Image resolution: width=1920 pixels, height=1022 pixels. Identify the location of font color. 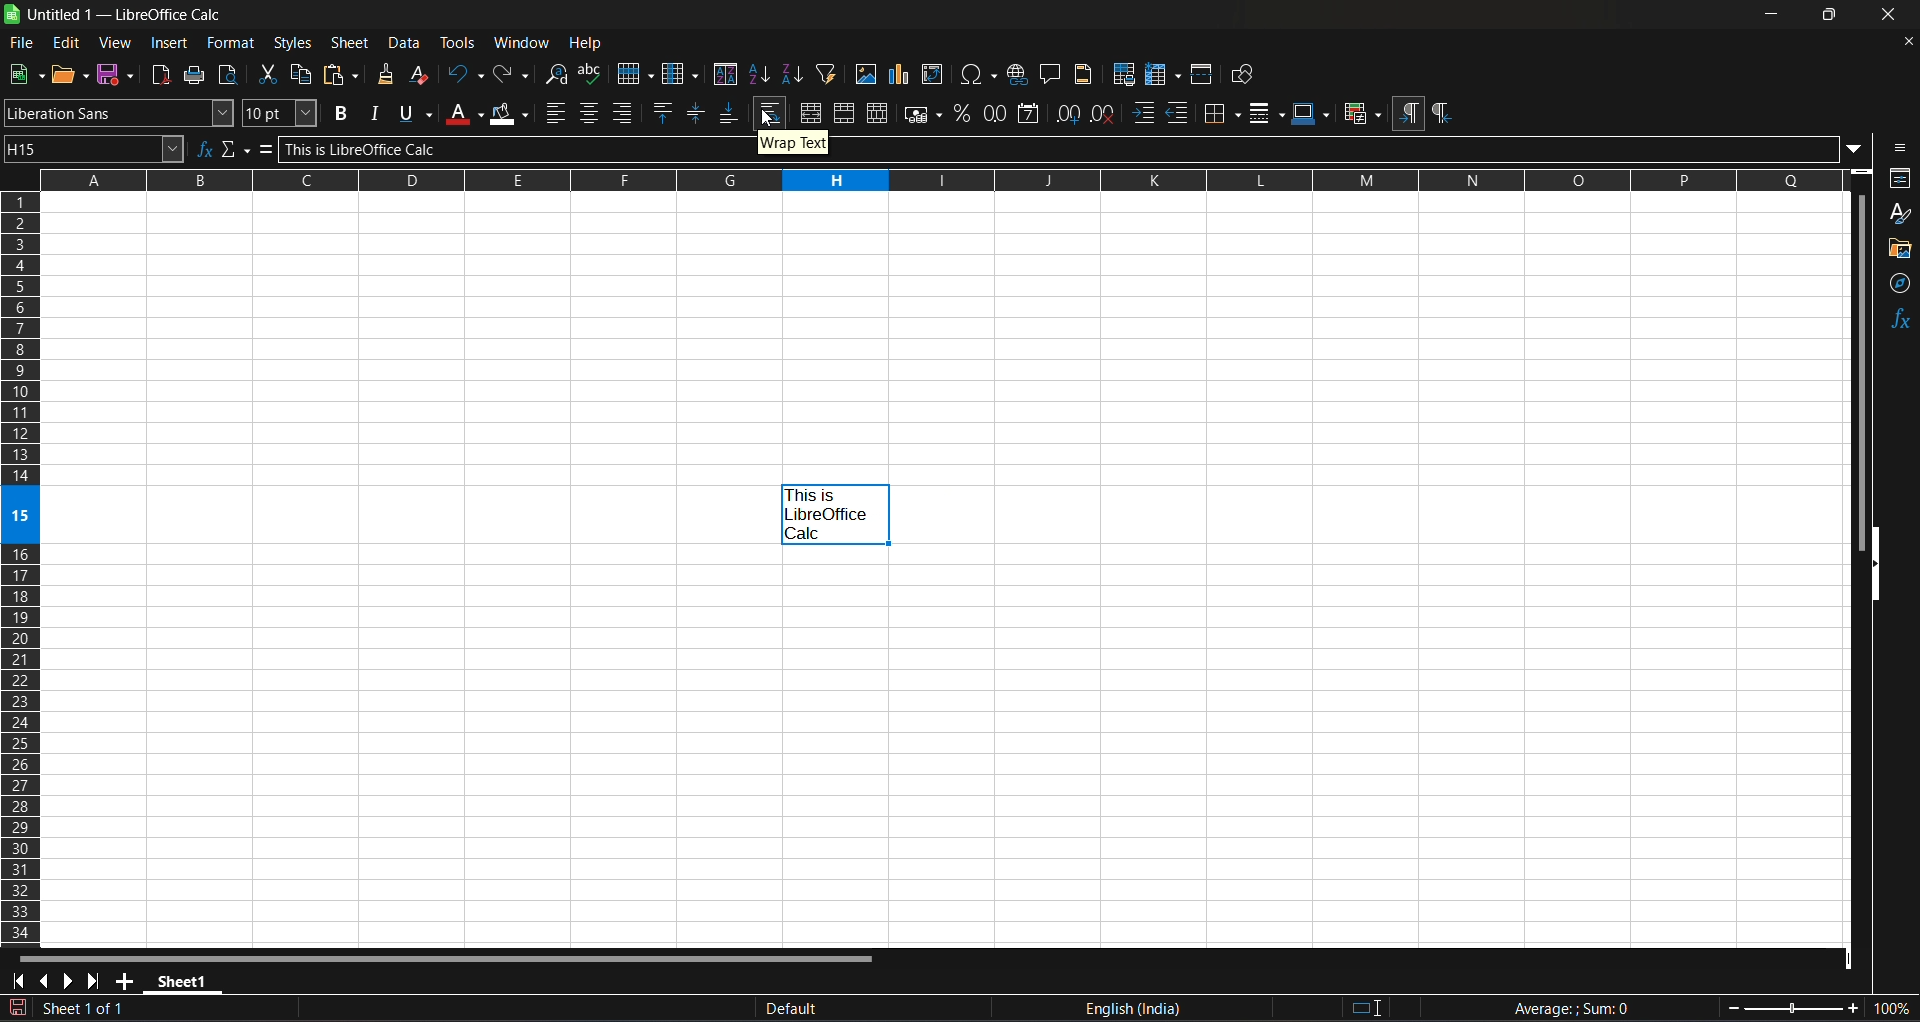
(463, 112).